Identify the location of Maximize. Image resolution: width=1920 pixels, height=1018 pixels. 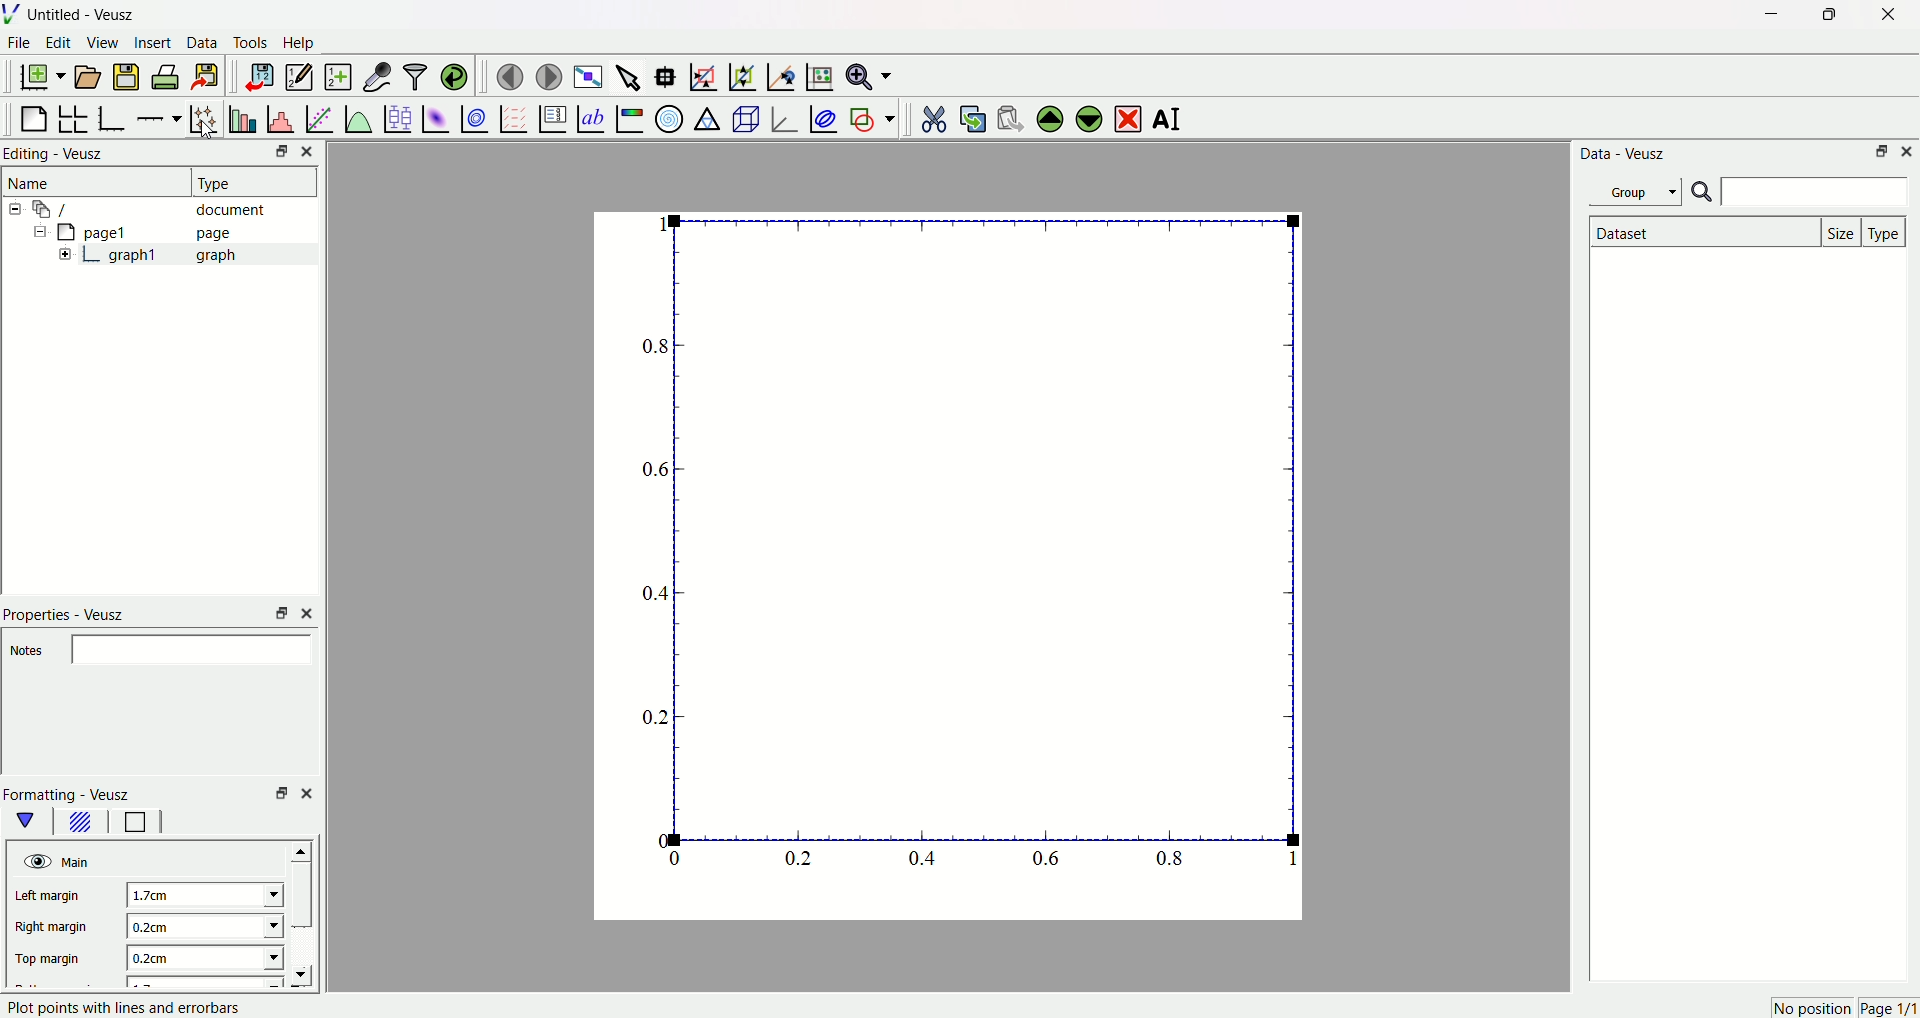
(1825, 15).